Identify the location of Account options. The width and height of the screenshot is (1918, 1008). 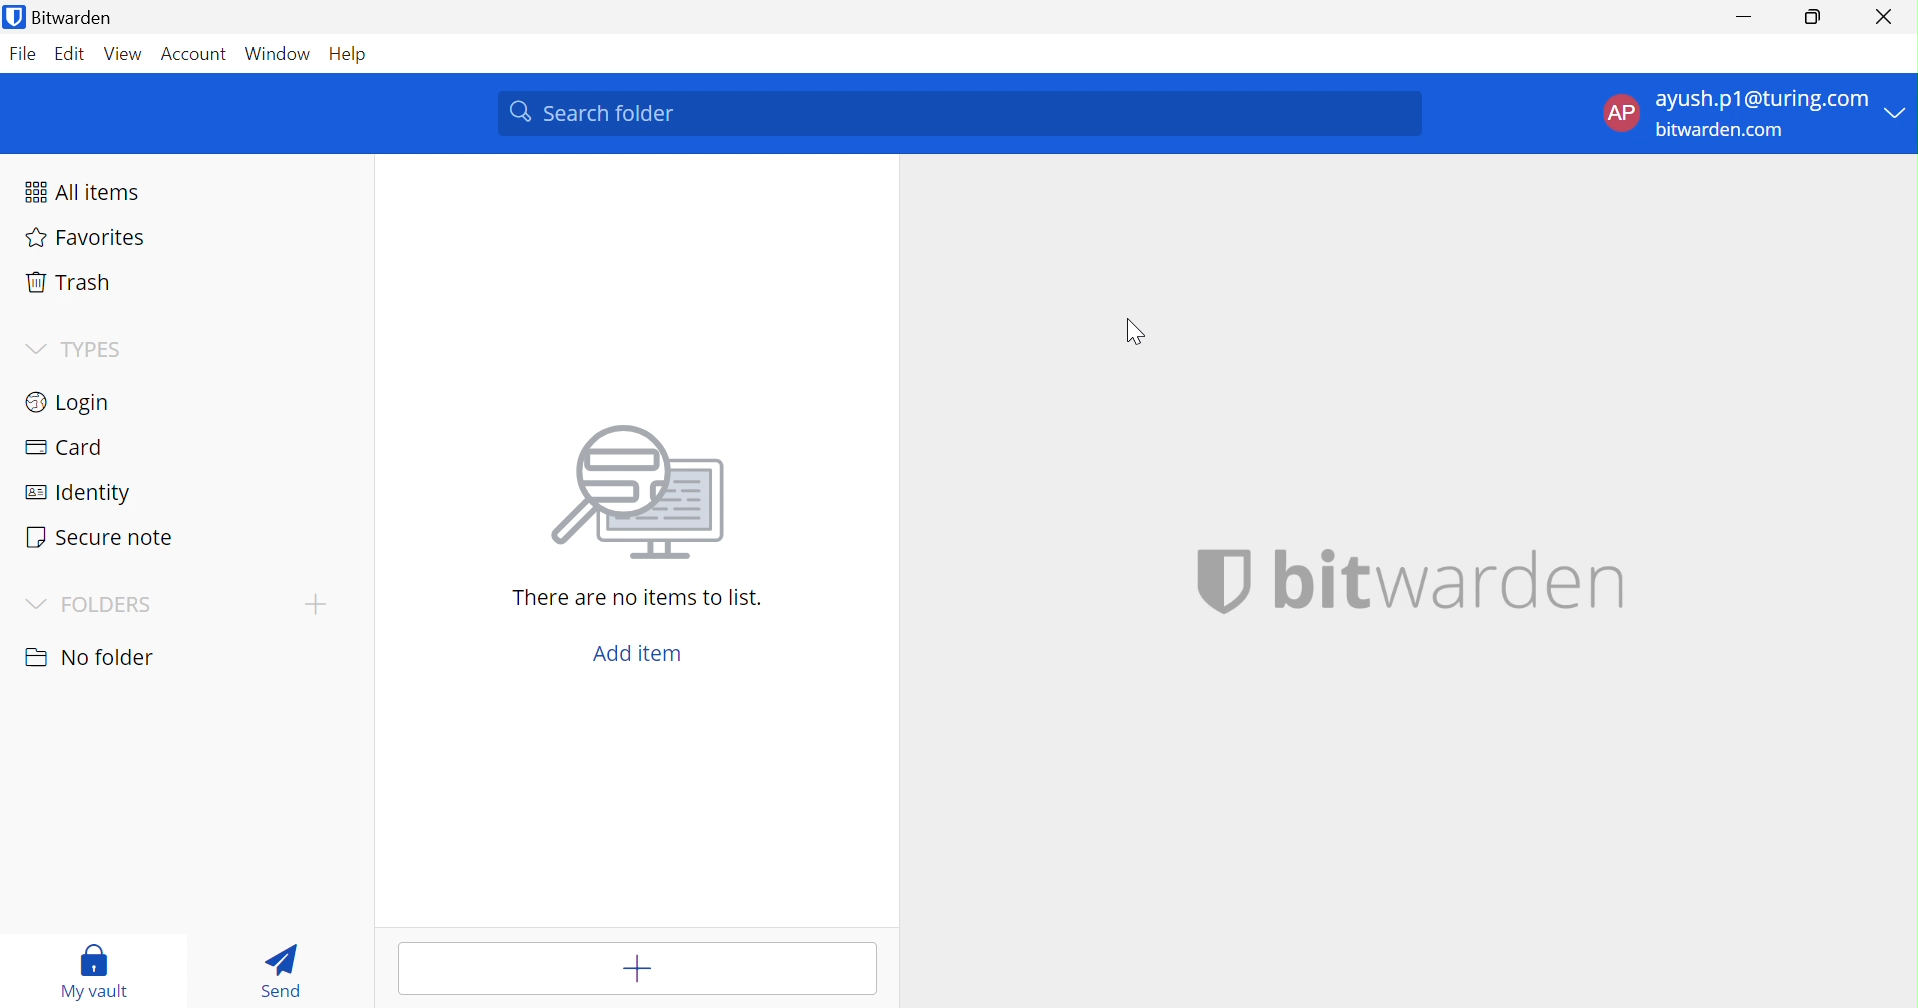
(1755, 112).